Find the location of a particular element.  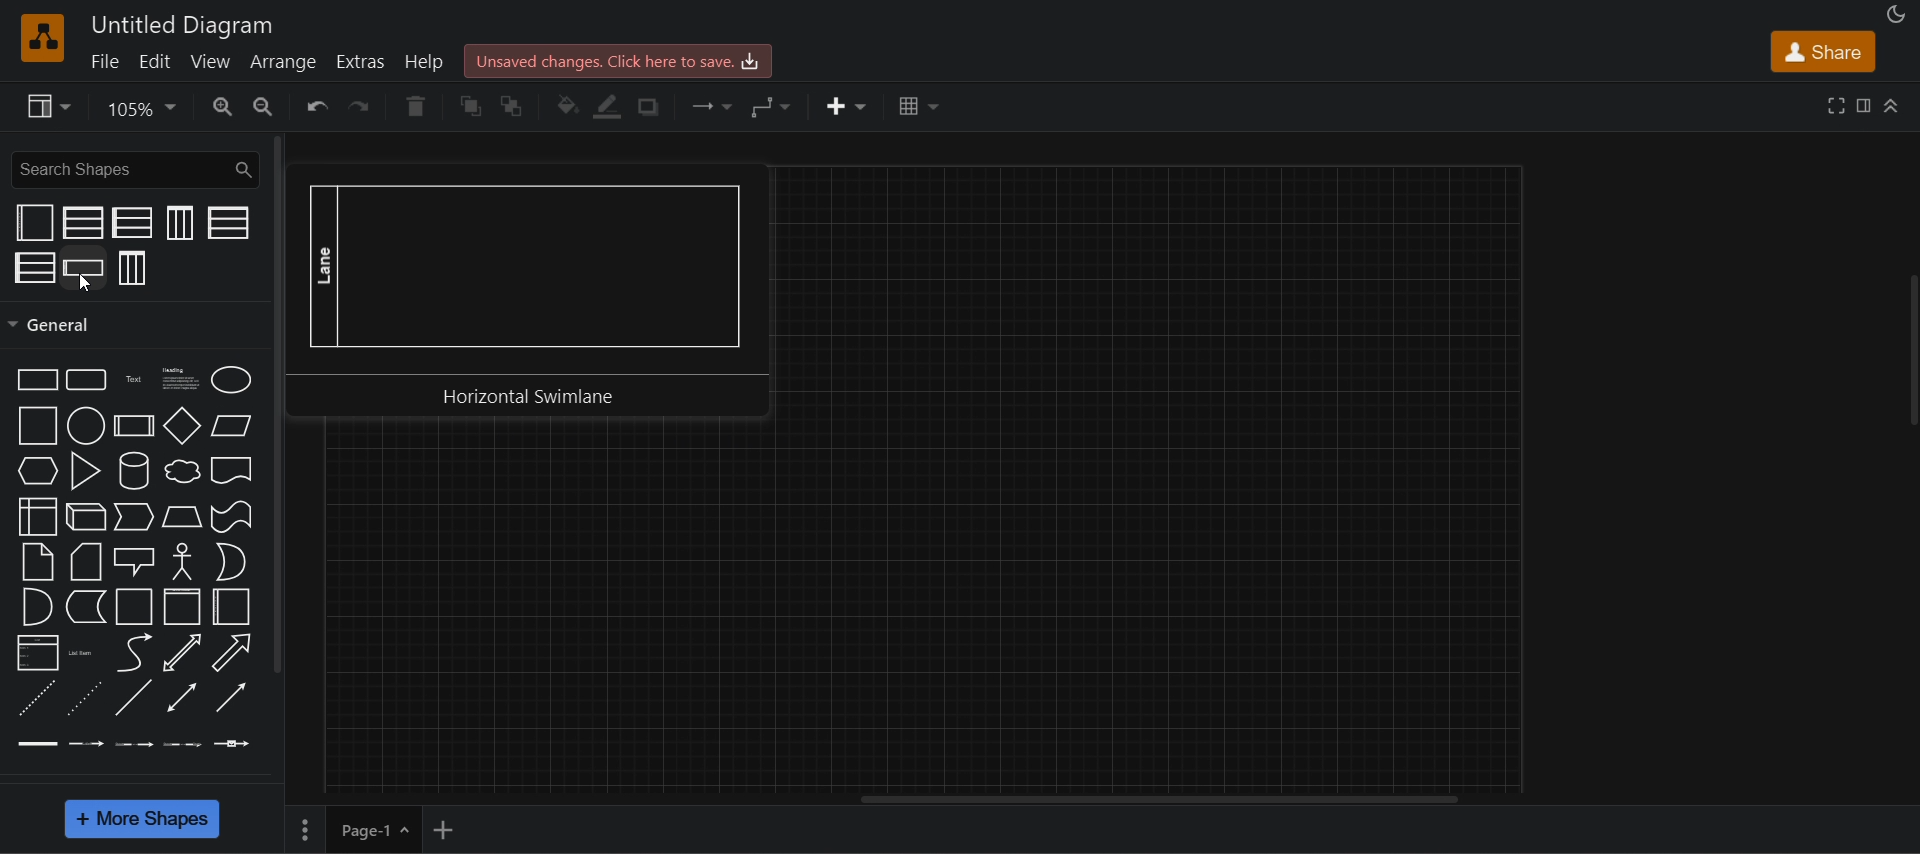

table is located at coordinates (921, 105).